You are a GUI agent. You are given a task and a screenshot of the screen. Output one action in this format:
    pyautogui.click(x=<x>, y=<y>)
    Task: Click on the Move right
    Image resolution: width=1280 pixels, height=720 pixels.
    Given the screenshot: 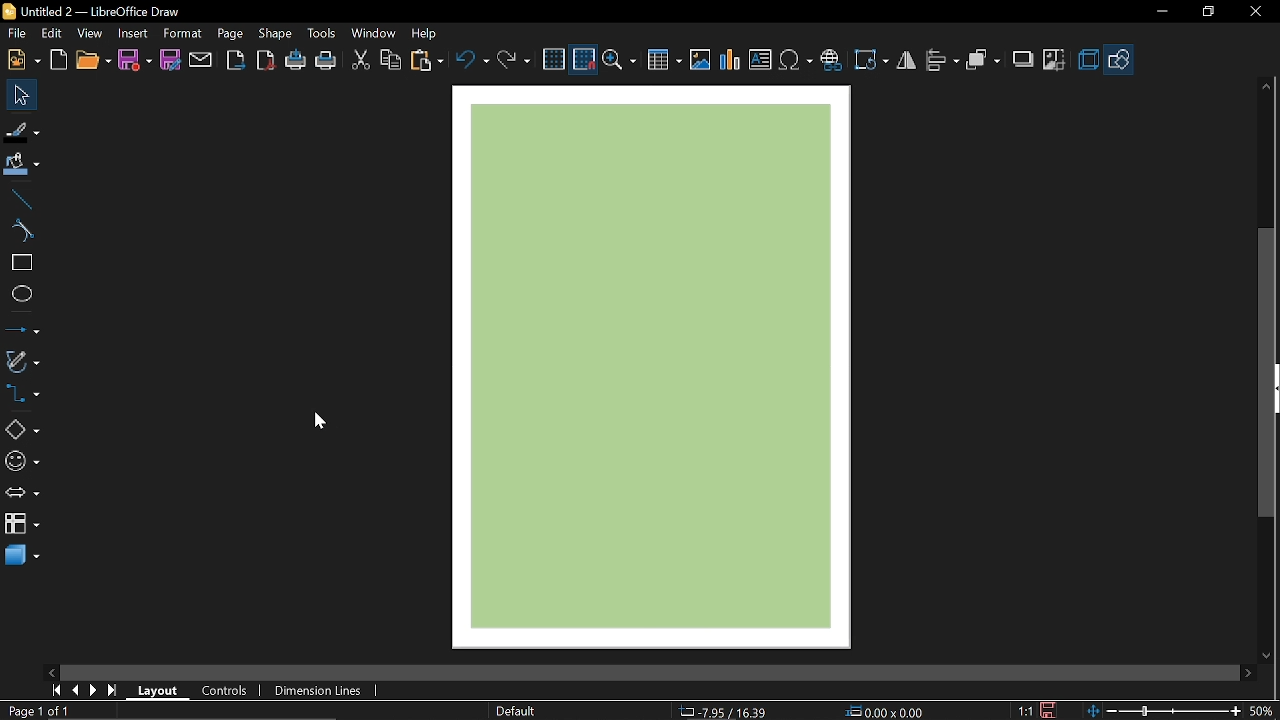 What is the action you would take?
    pyautogui.click(x=1248, y=672)
    